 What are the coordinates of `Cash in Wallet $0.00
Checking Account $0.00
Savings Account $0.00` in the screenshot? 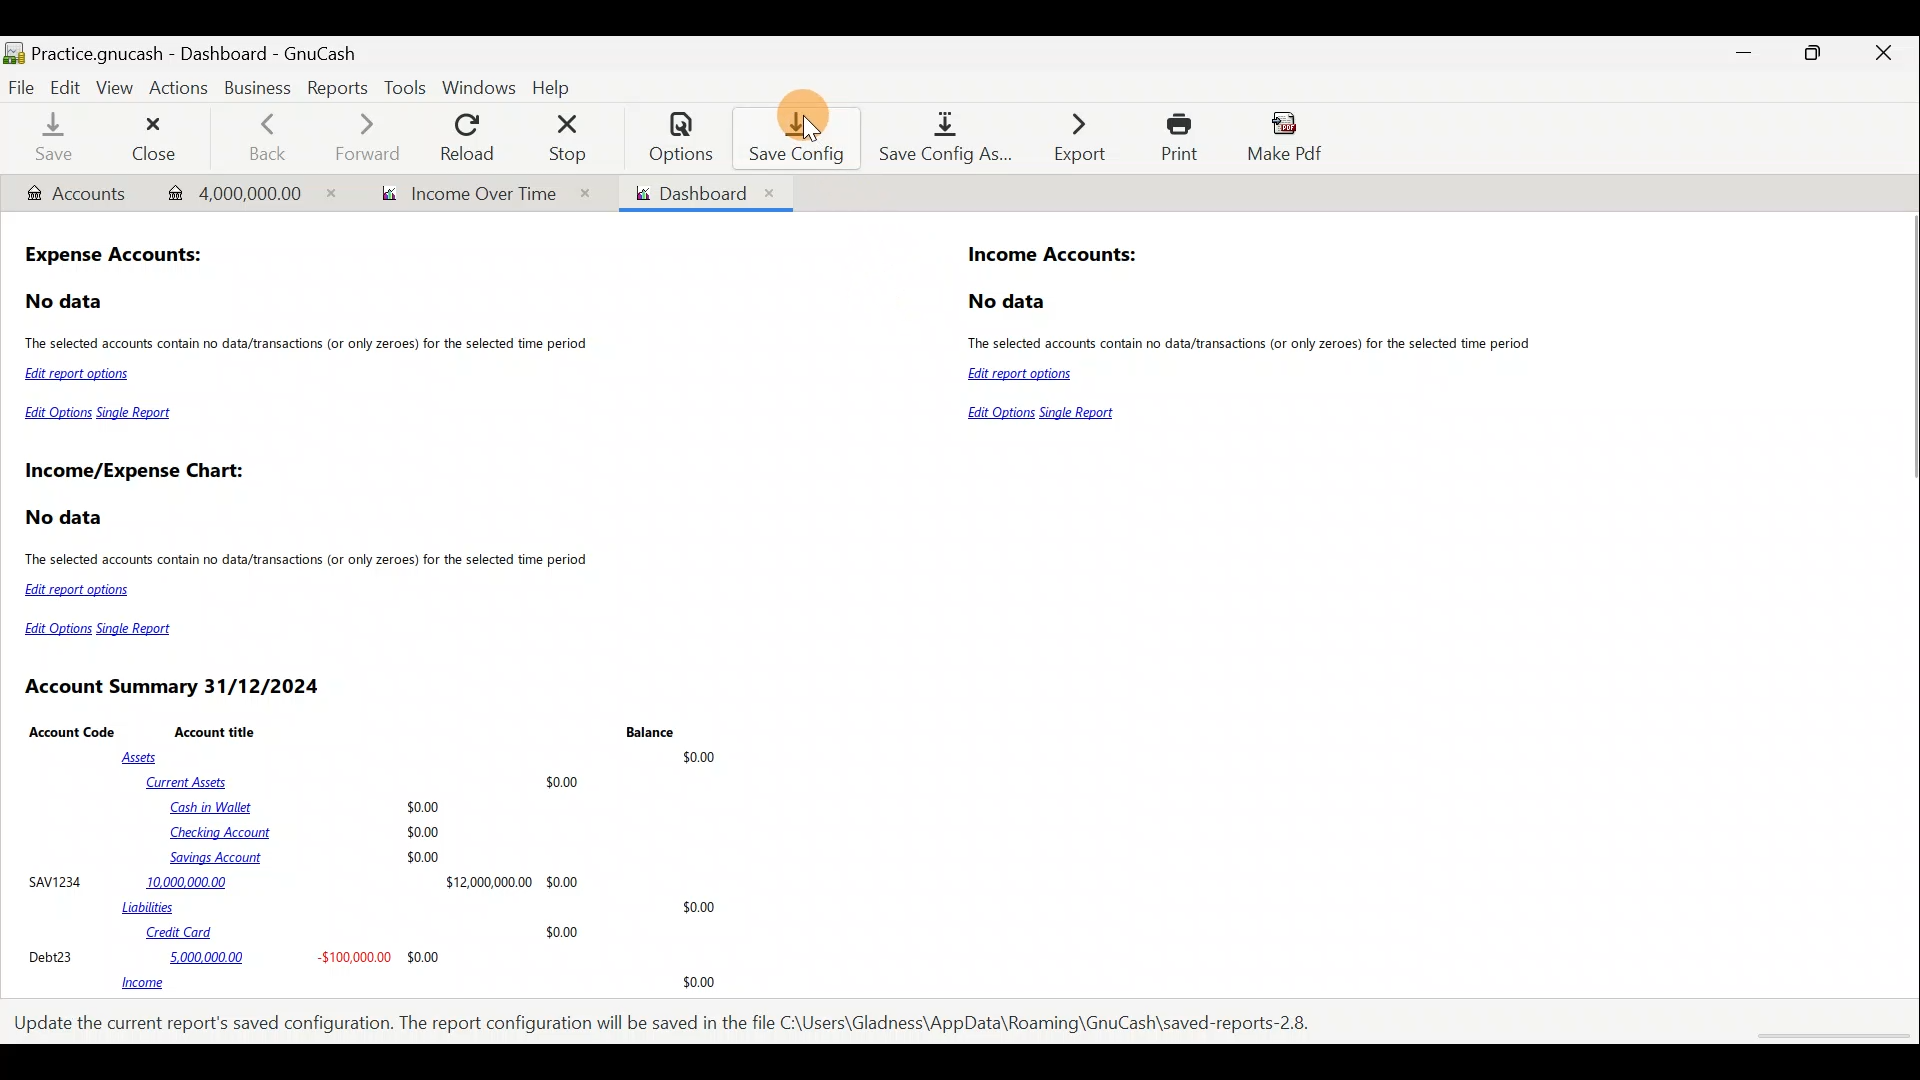 It's located at (308, 832).